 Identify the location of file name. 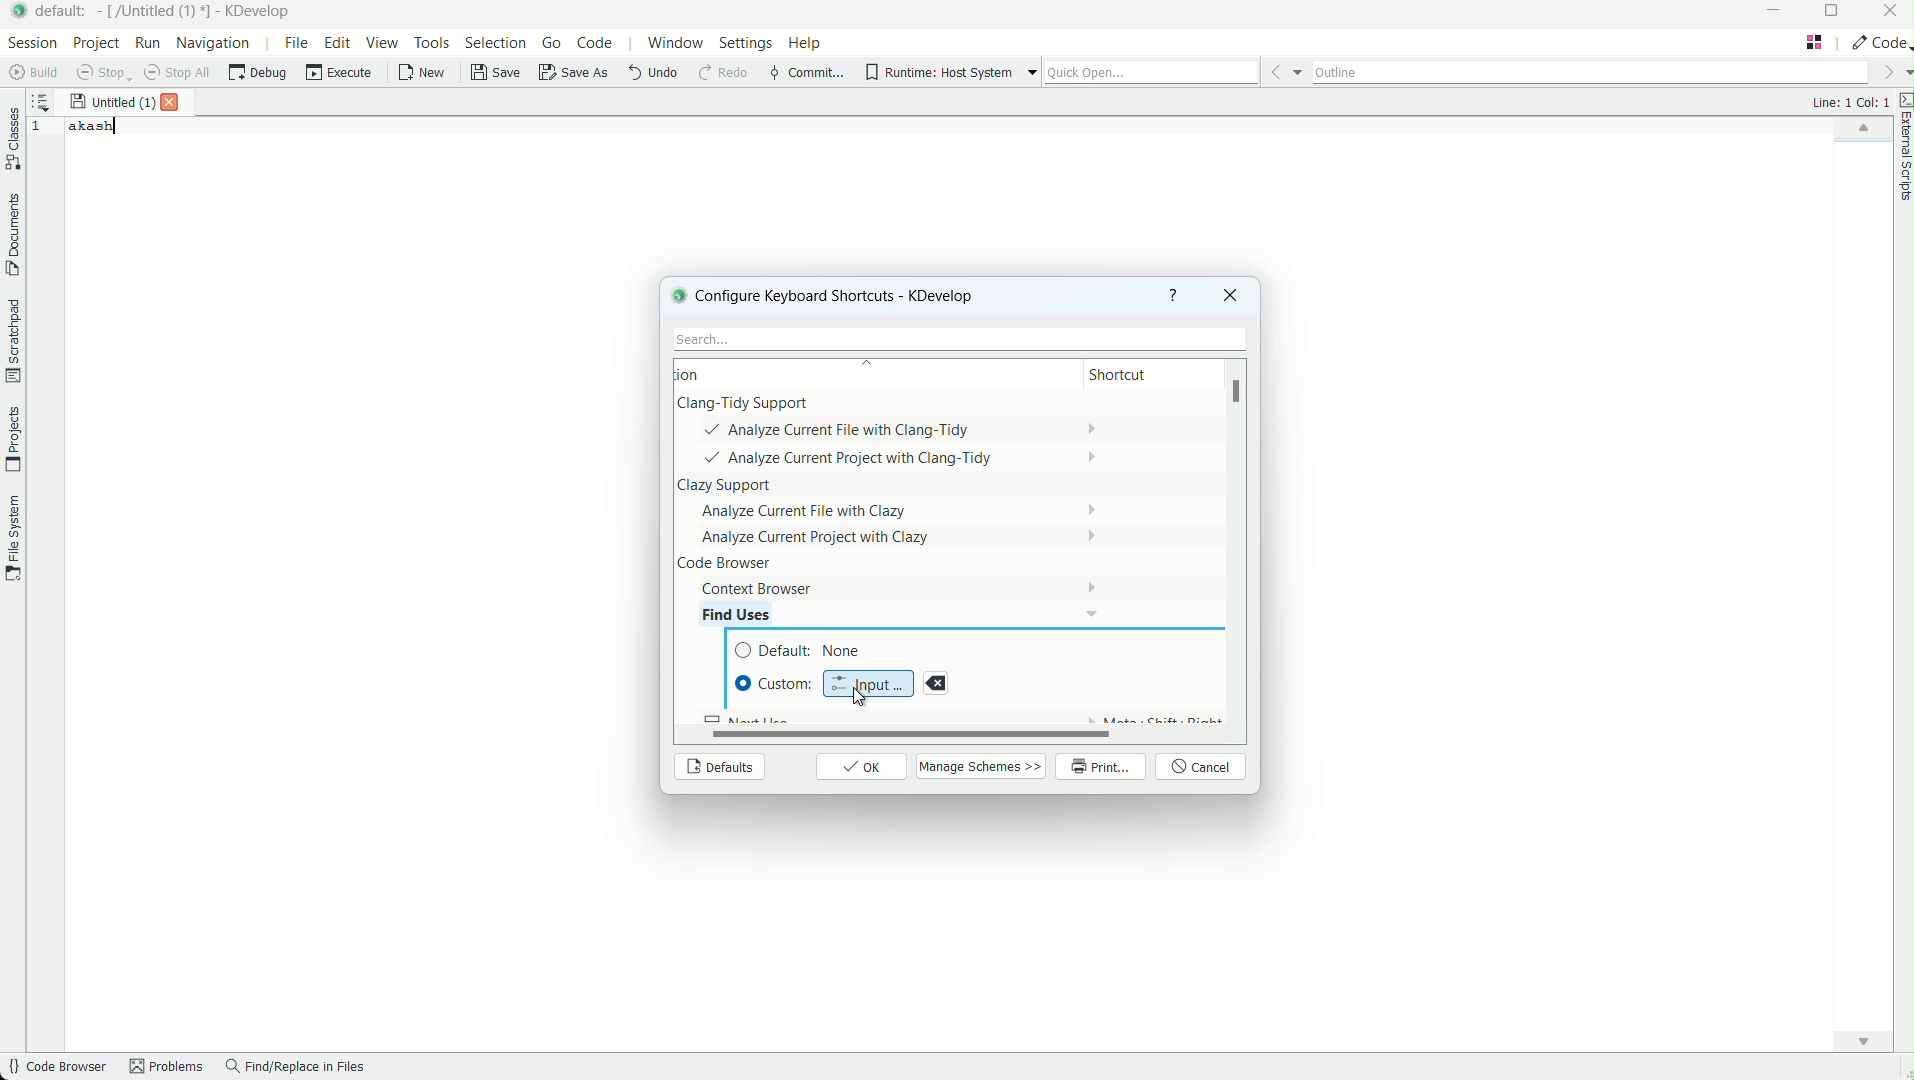
(157, 11).